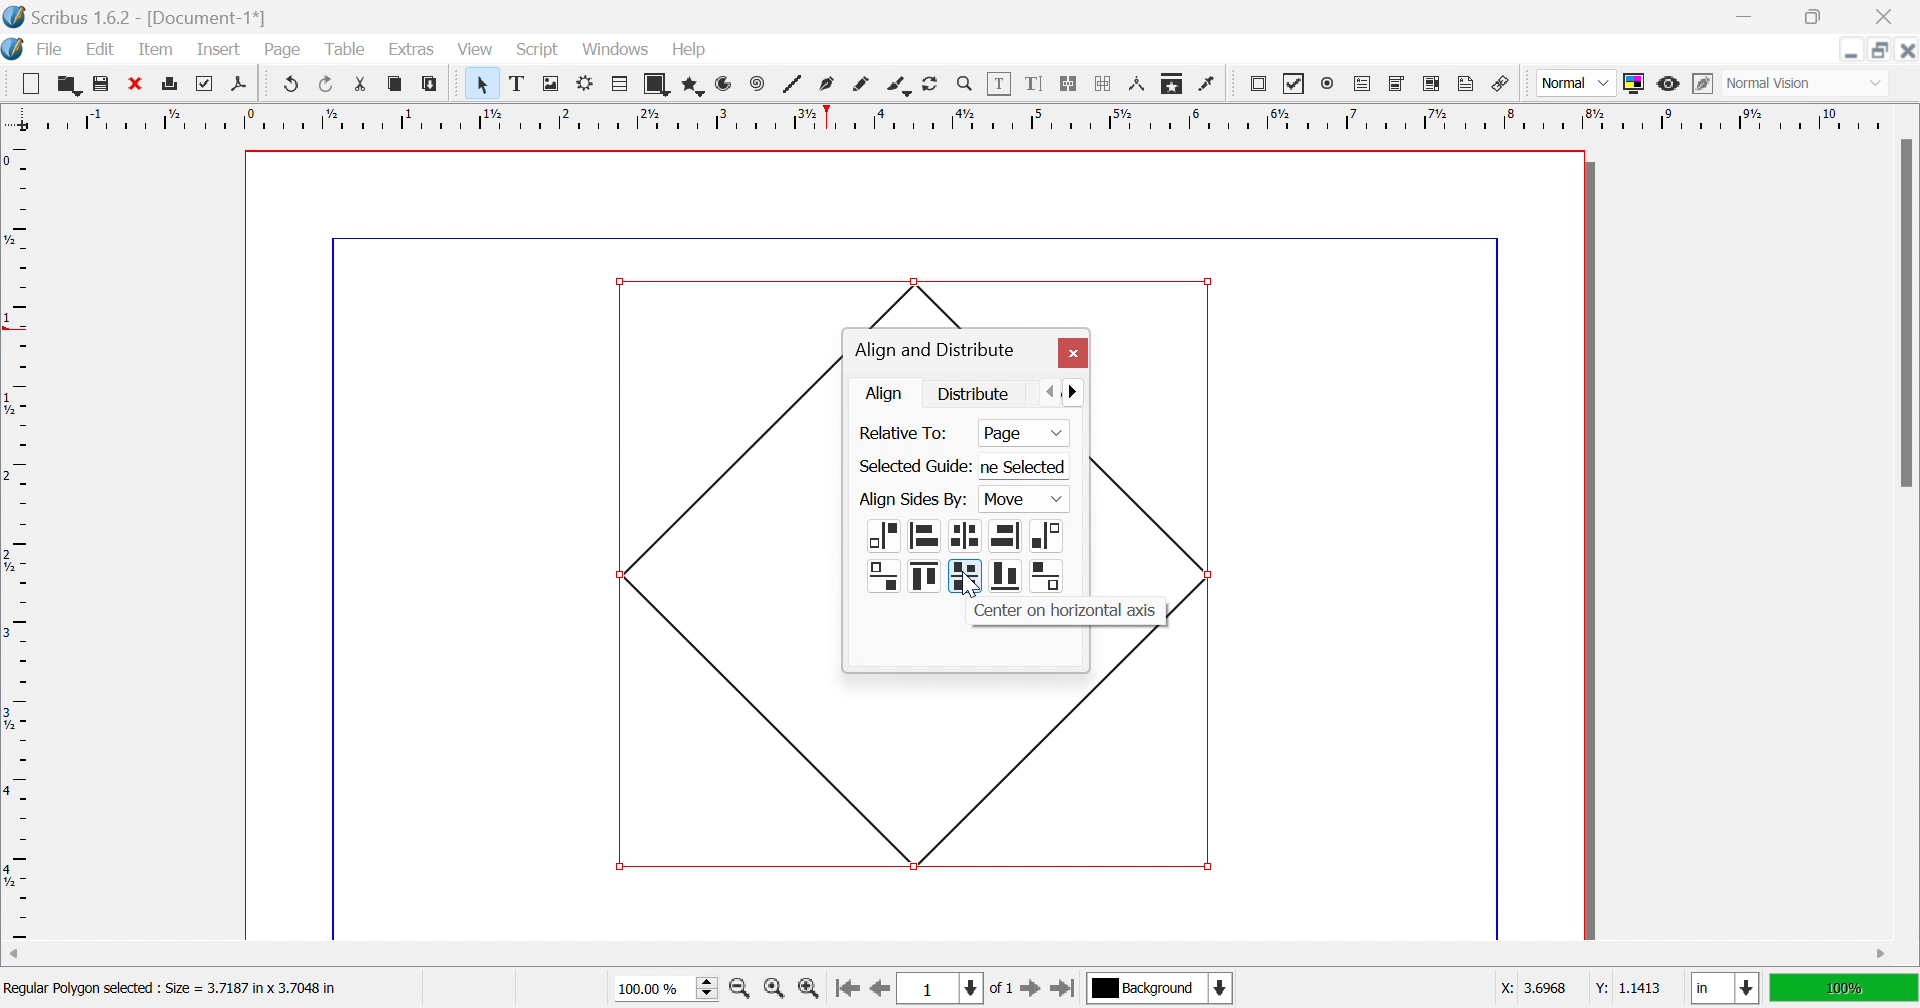  What do you see at coordinates (1170, 85) in the screenshot?
I see `Copy item properties` at bounding box center [1170, 85].